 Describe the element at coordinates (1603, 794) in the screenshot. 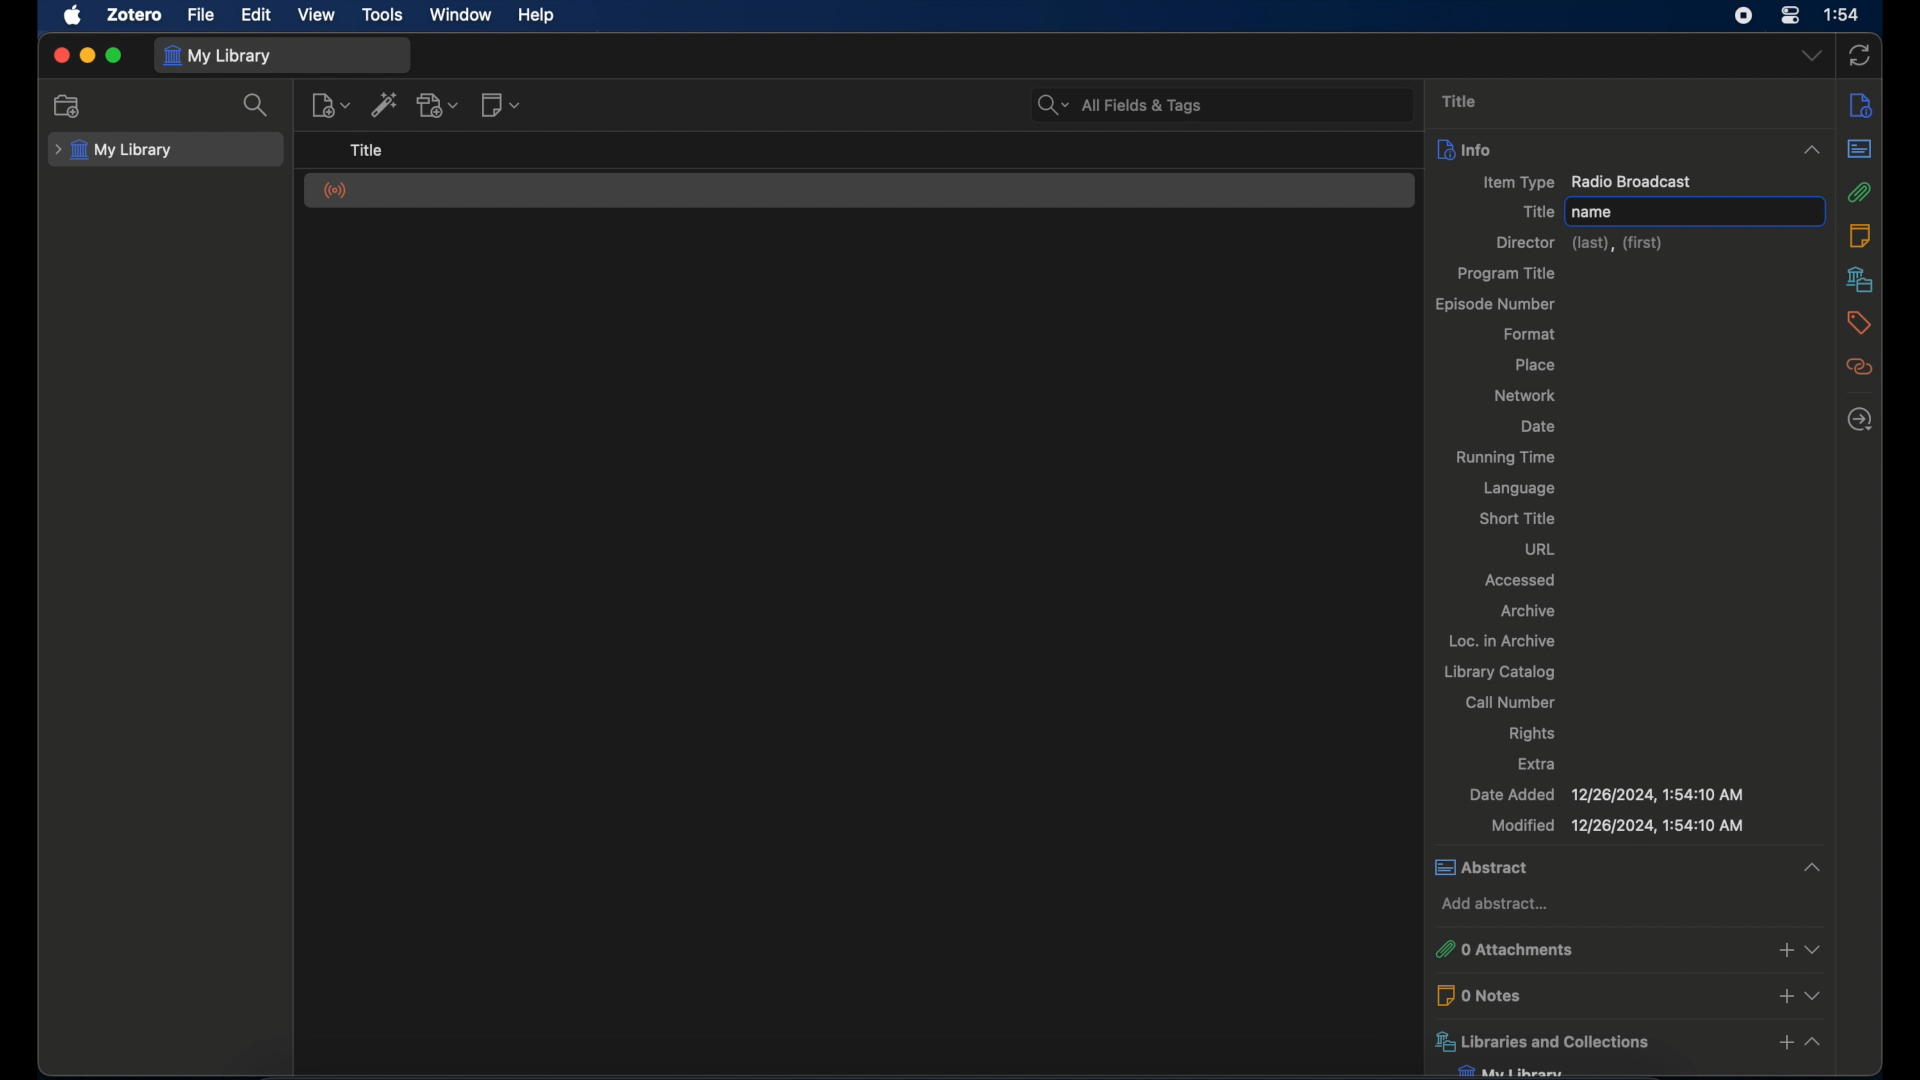

I see `date added 12/26/2024, 1:54:10 AM` at that location.